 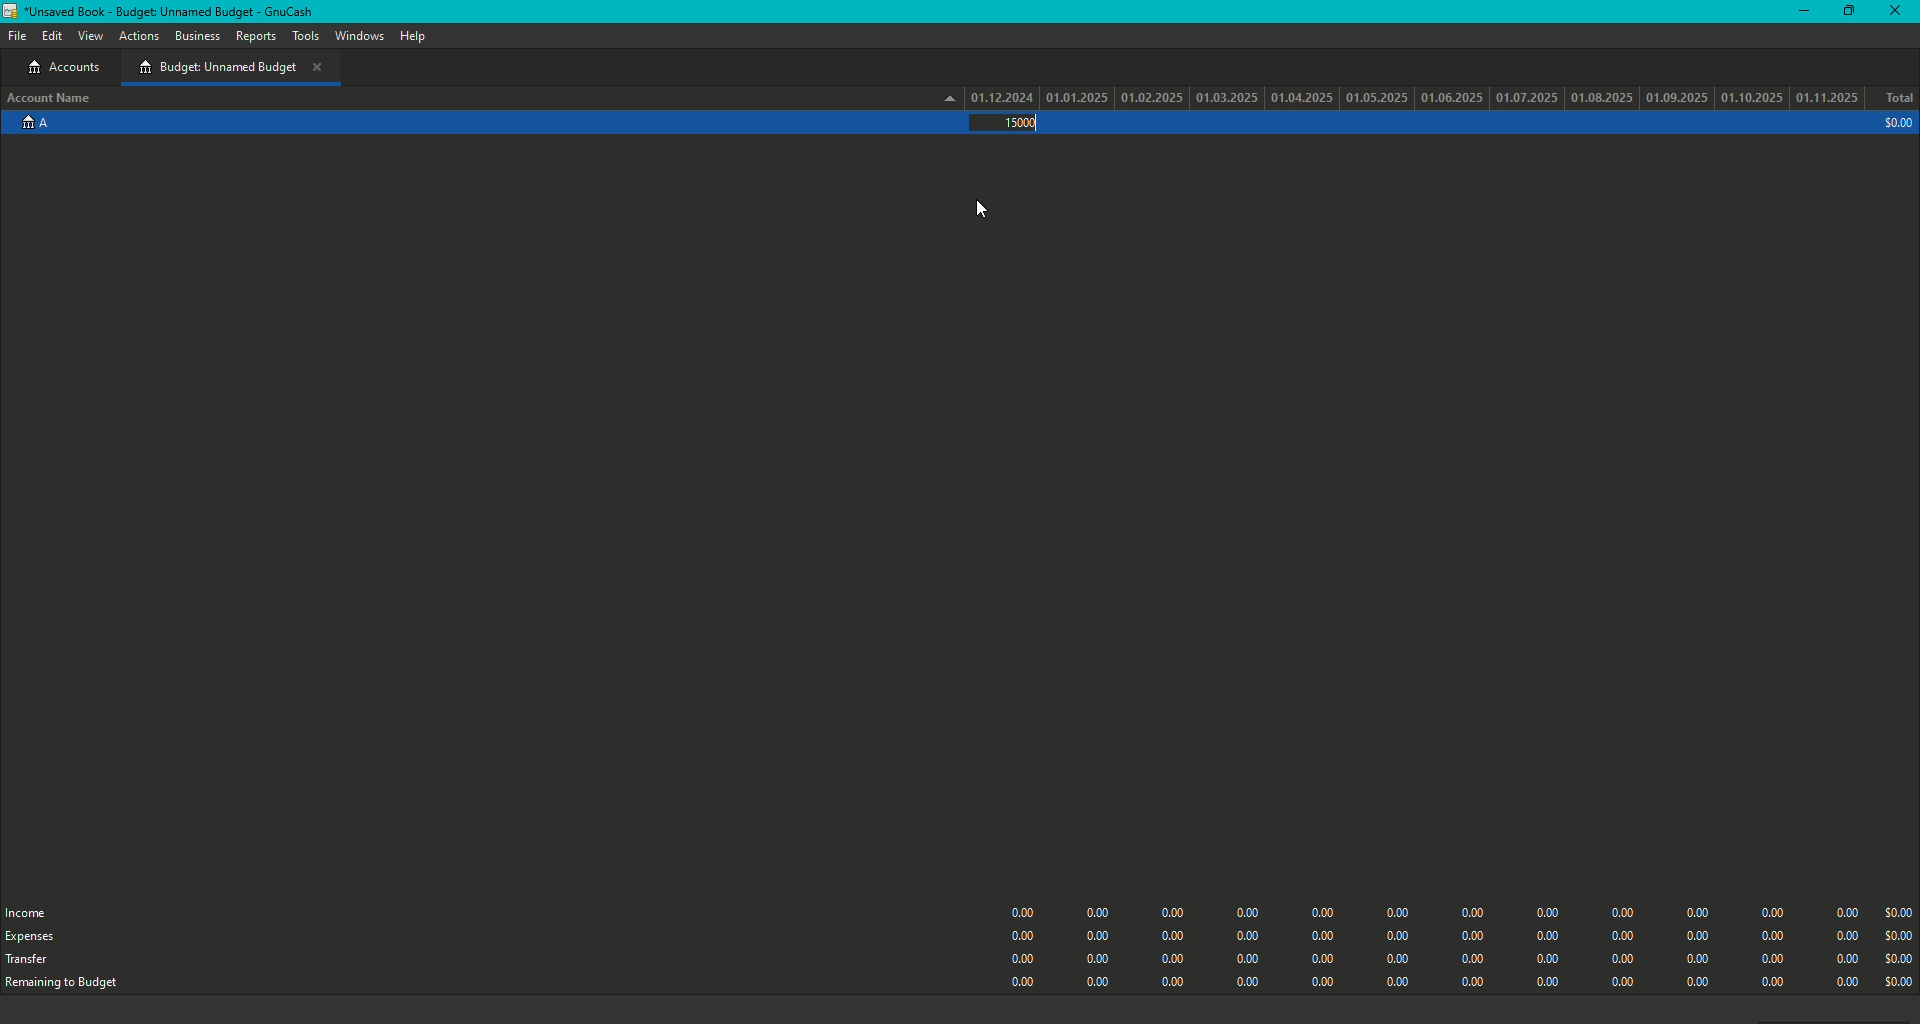 What do you see at coordinates (31, 937) in the screenshot?
I see `Expenses` at bounding box center [31, 937].